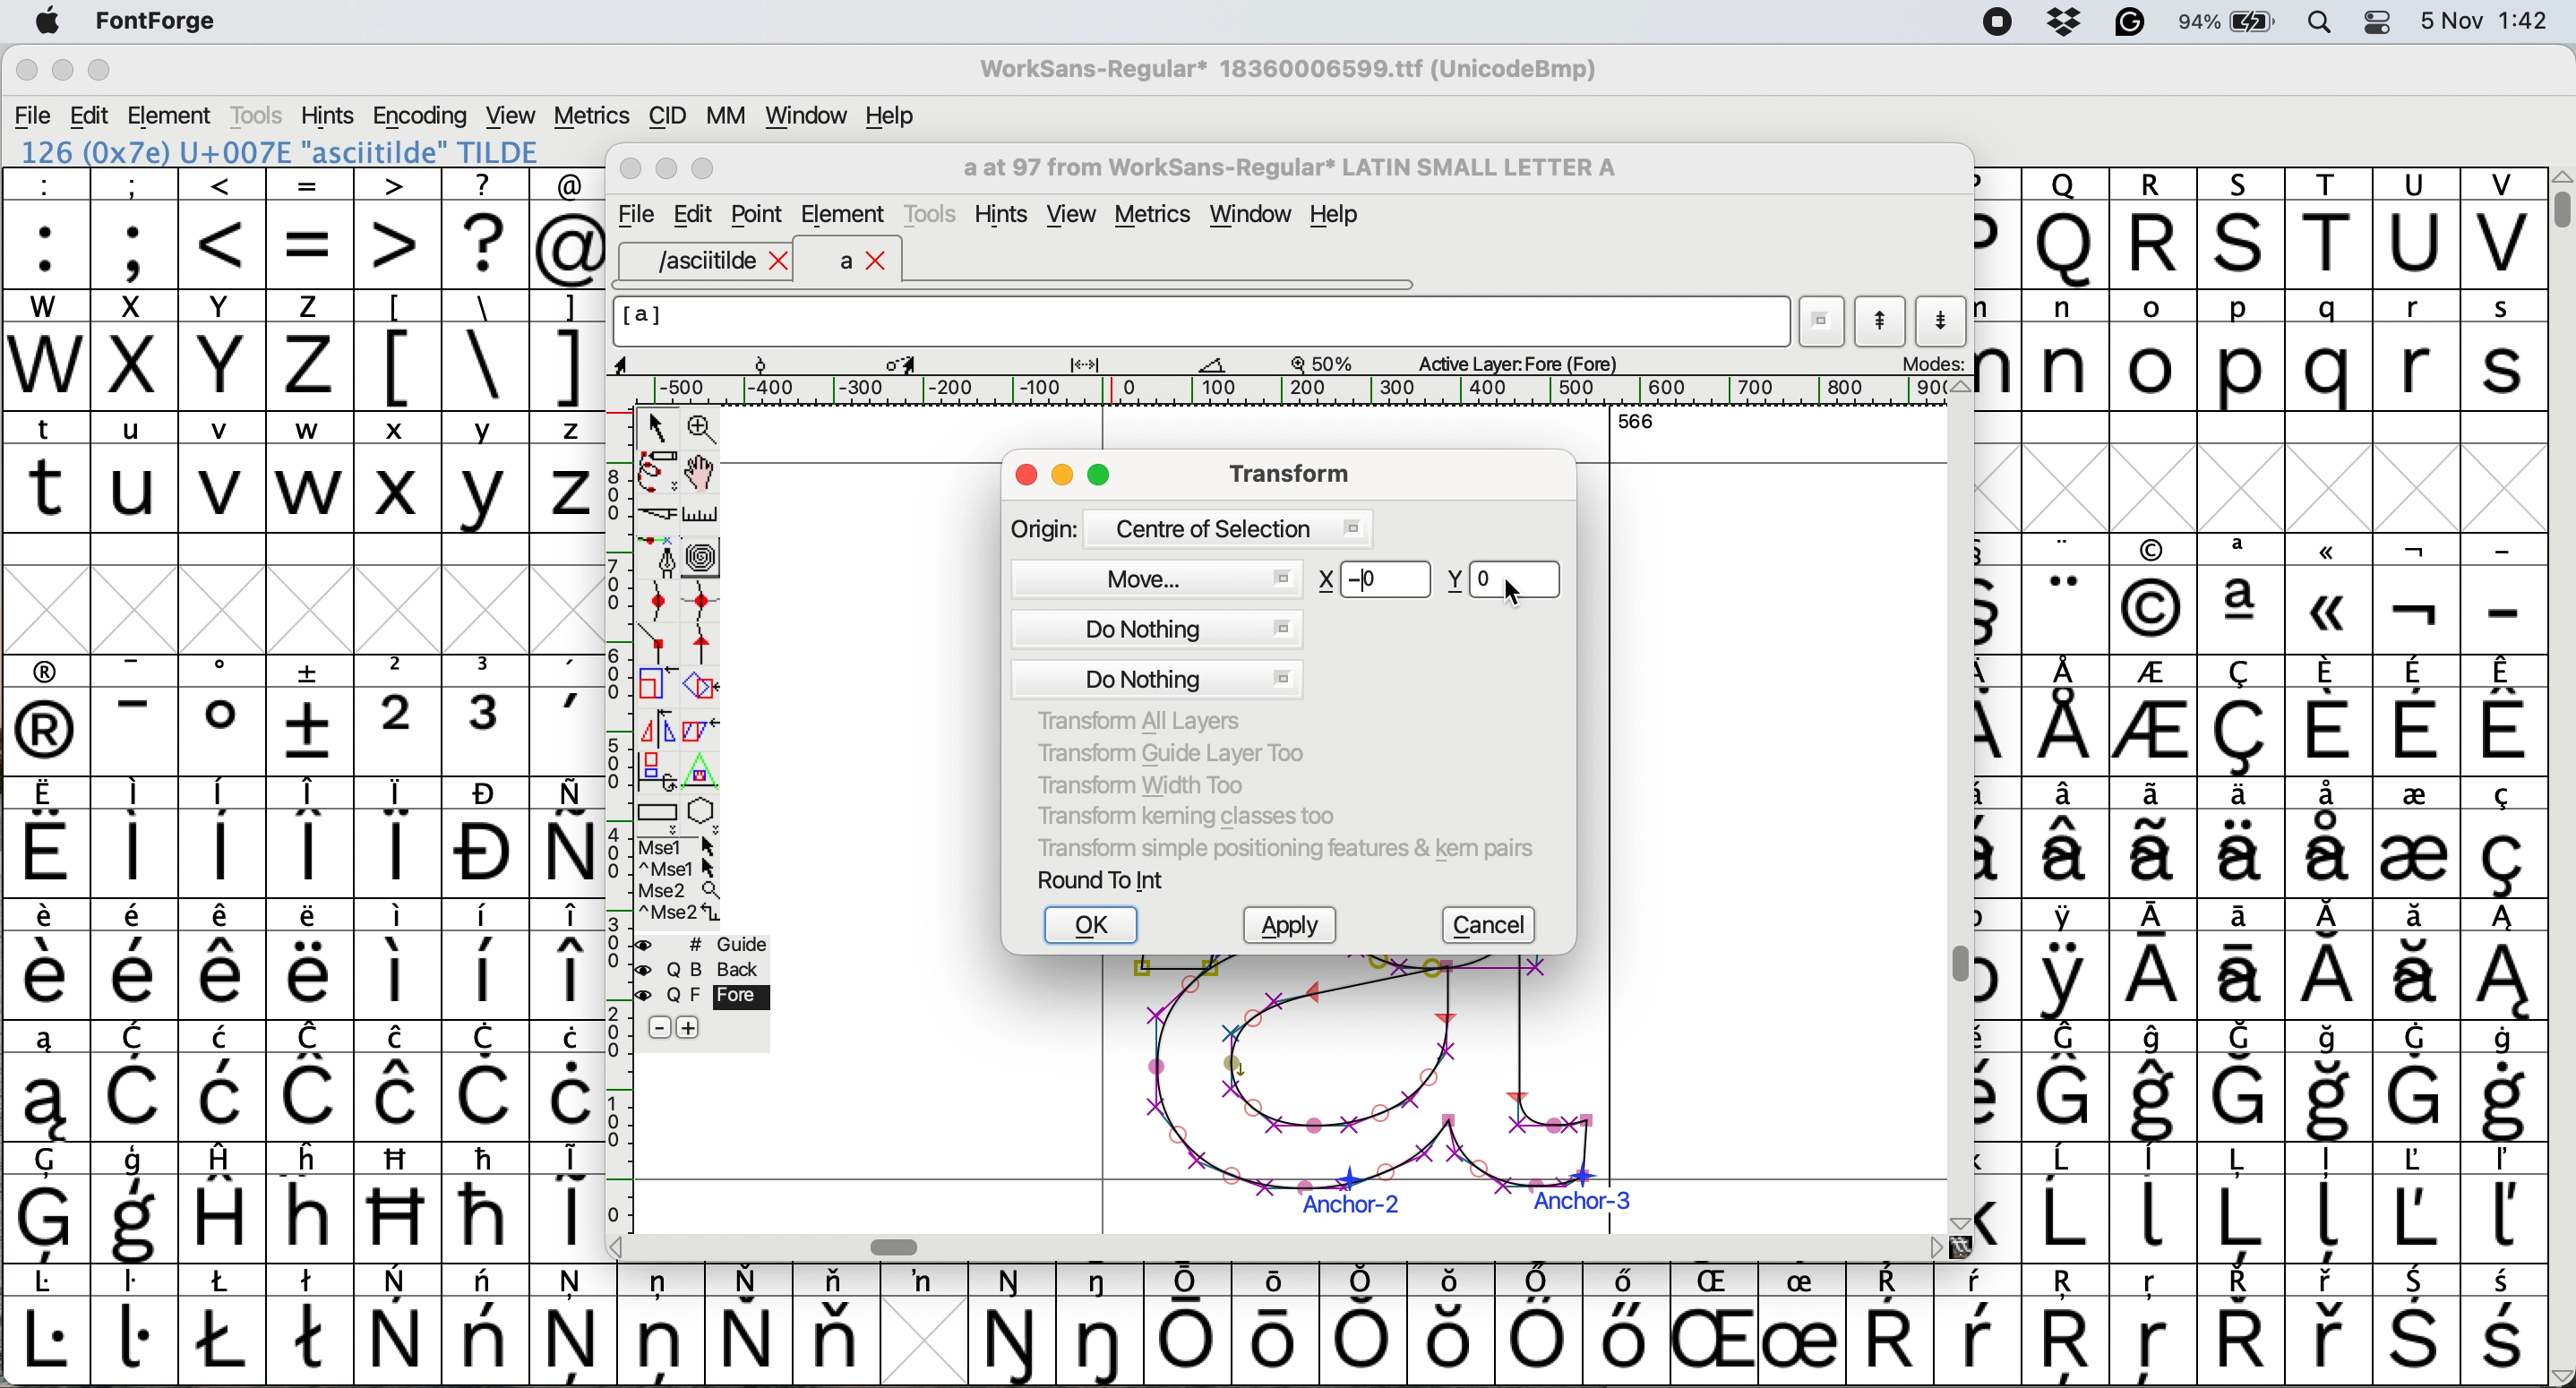 The image size is (2576, 1388). Describe the element at coordinates (659, 424) in the screenshot. I see `select` at that location.